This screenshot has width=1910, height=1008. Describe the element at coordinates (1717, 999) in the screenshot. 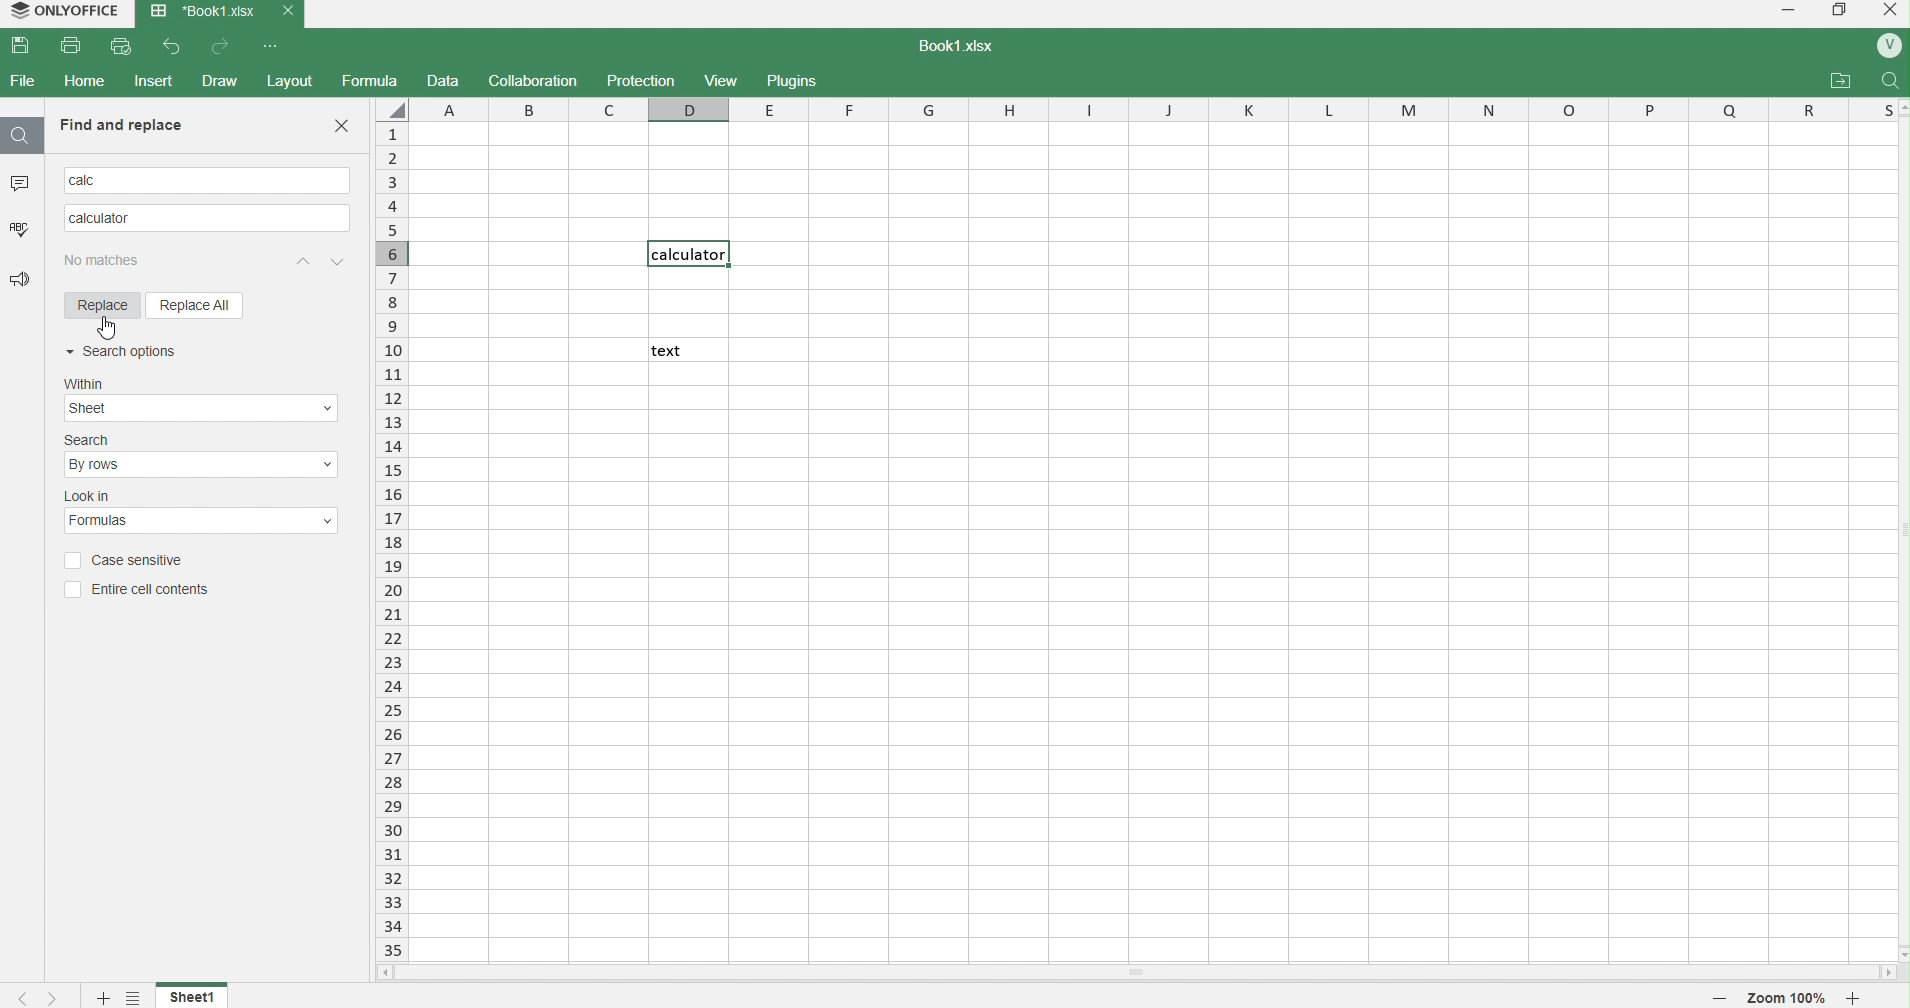

I see `zoom out` at that location.